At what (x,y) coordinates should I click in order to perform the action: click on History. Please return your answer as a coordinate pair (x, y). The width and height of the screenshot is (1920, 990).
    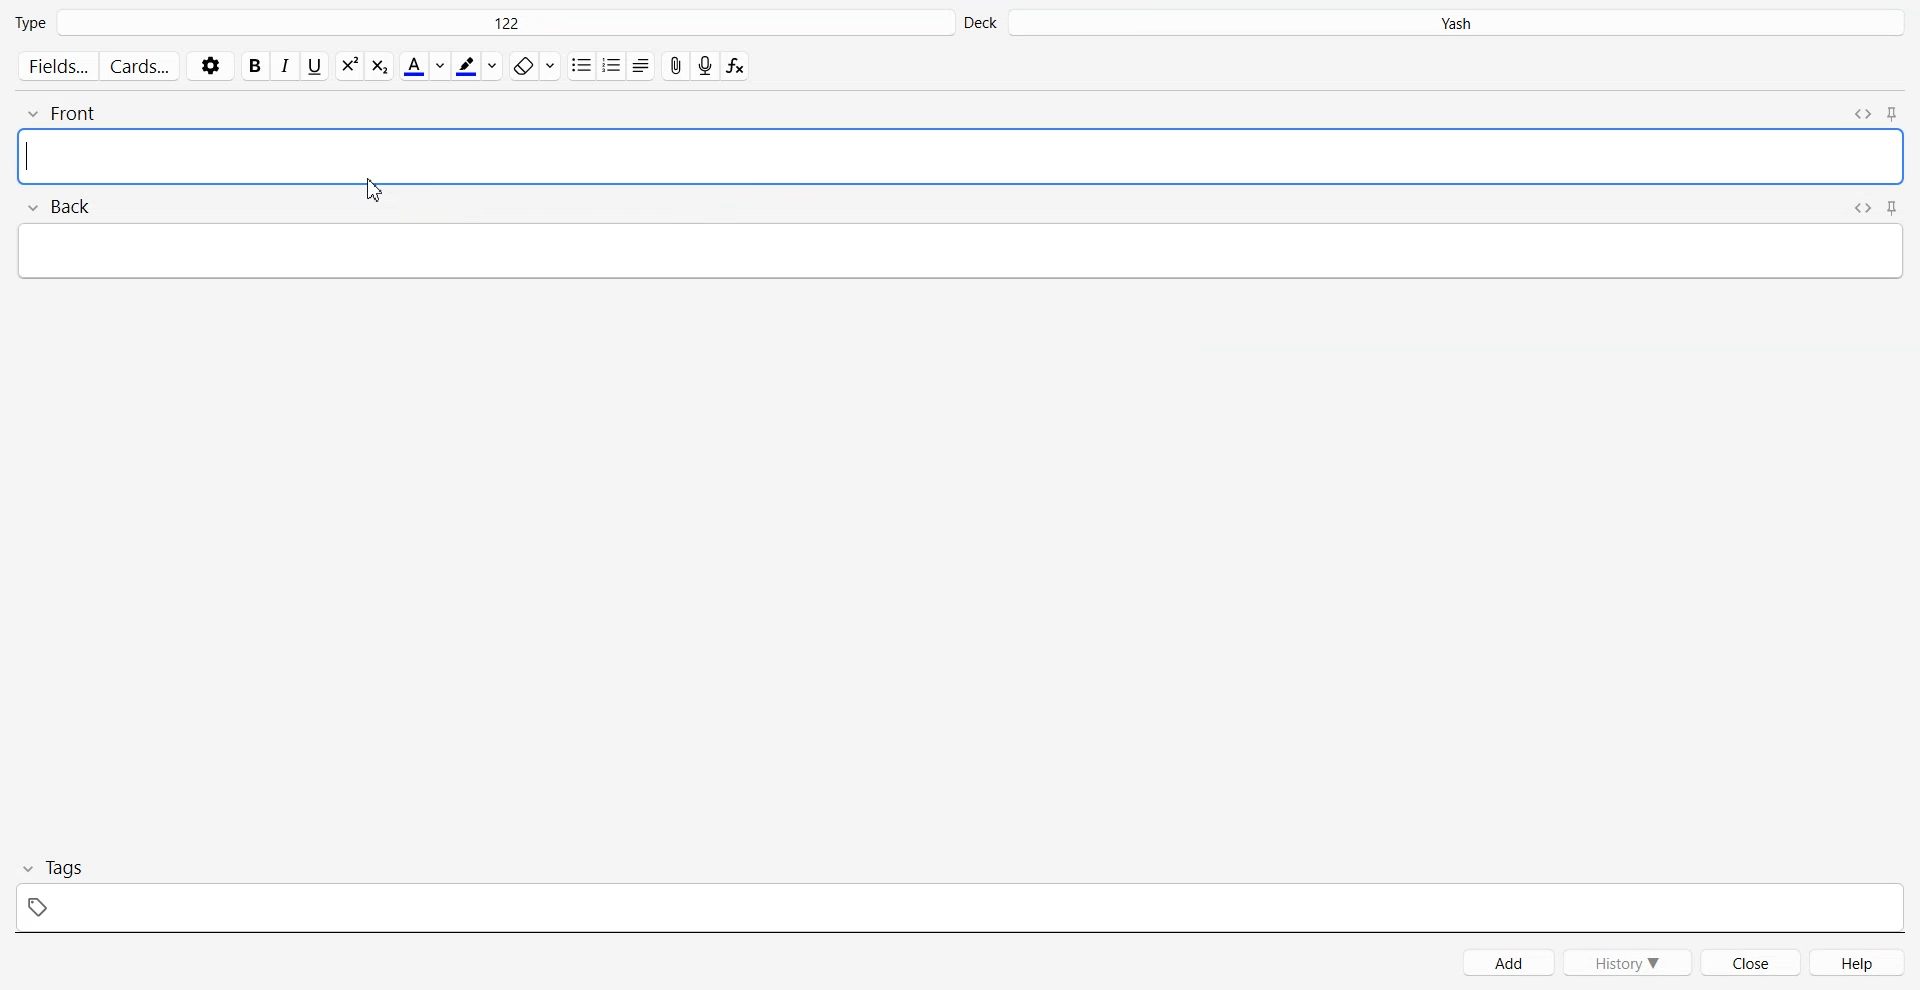
    Looking at the image, I should click on (1629, 962).